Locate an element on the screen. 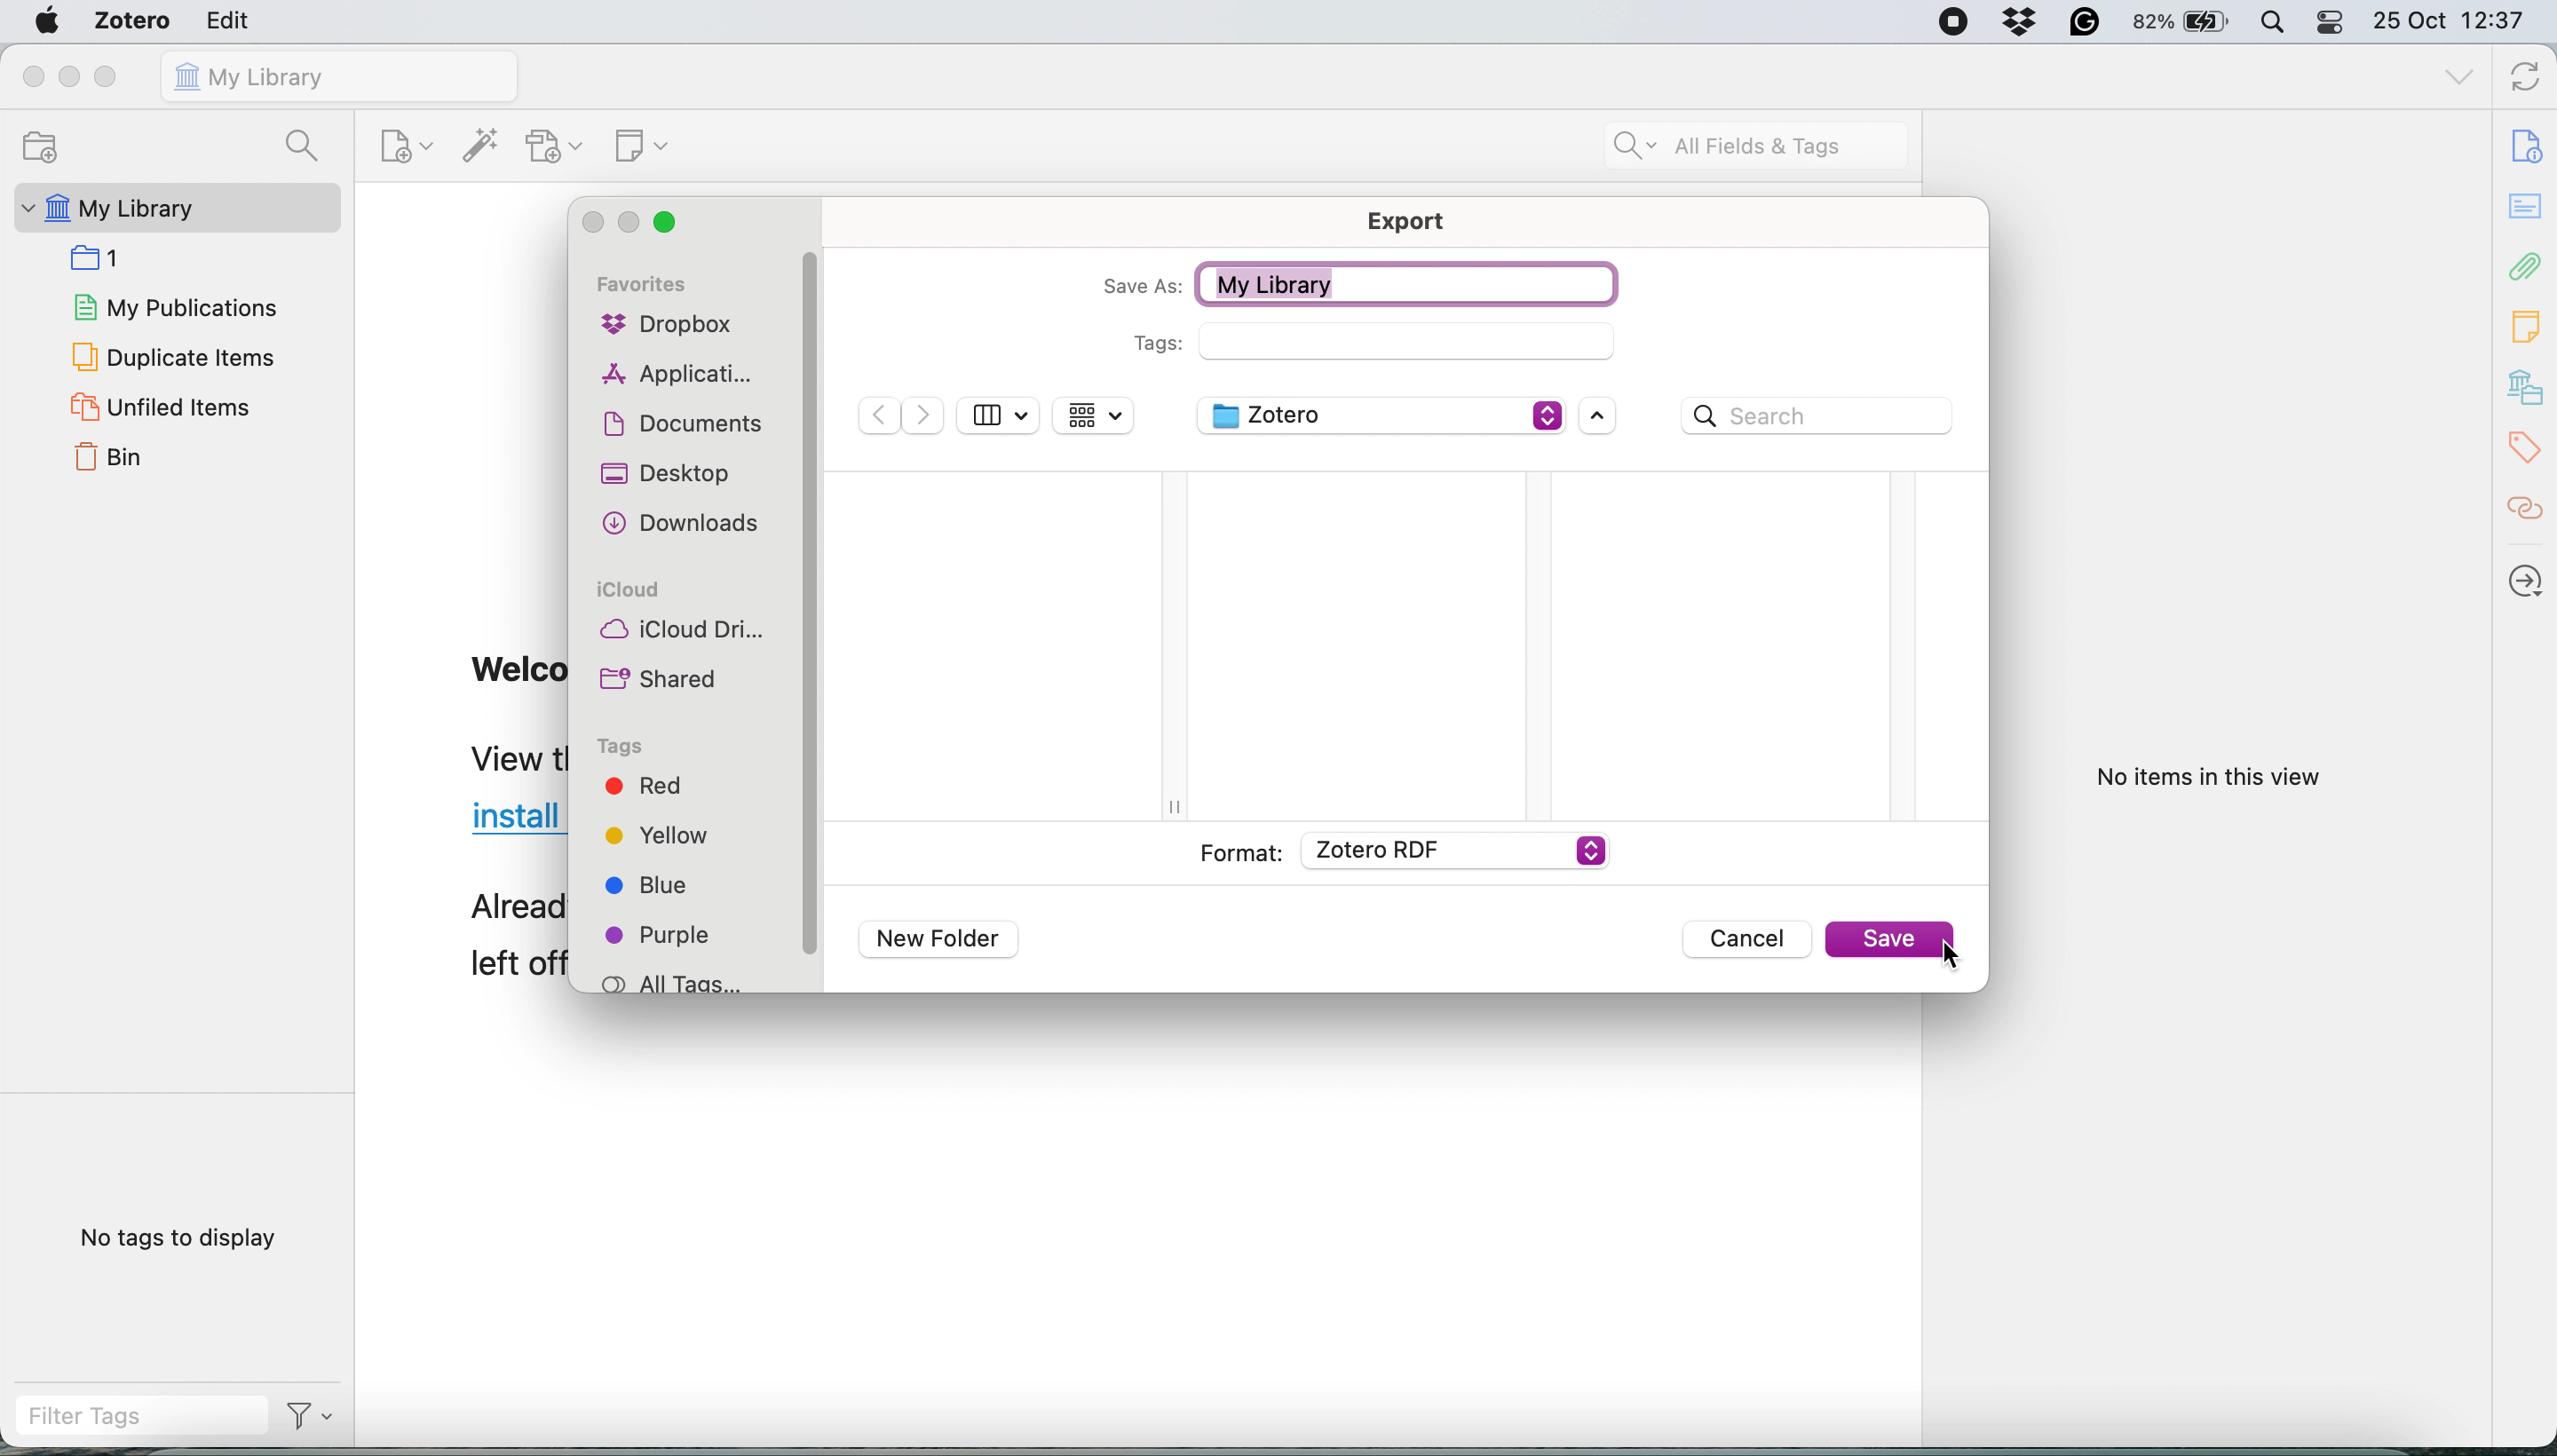 This screenshot has width=2557, height=1456. No items in this view is located at coordinates (2212, 778).